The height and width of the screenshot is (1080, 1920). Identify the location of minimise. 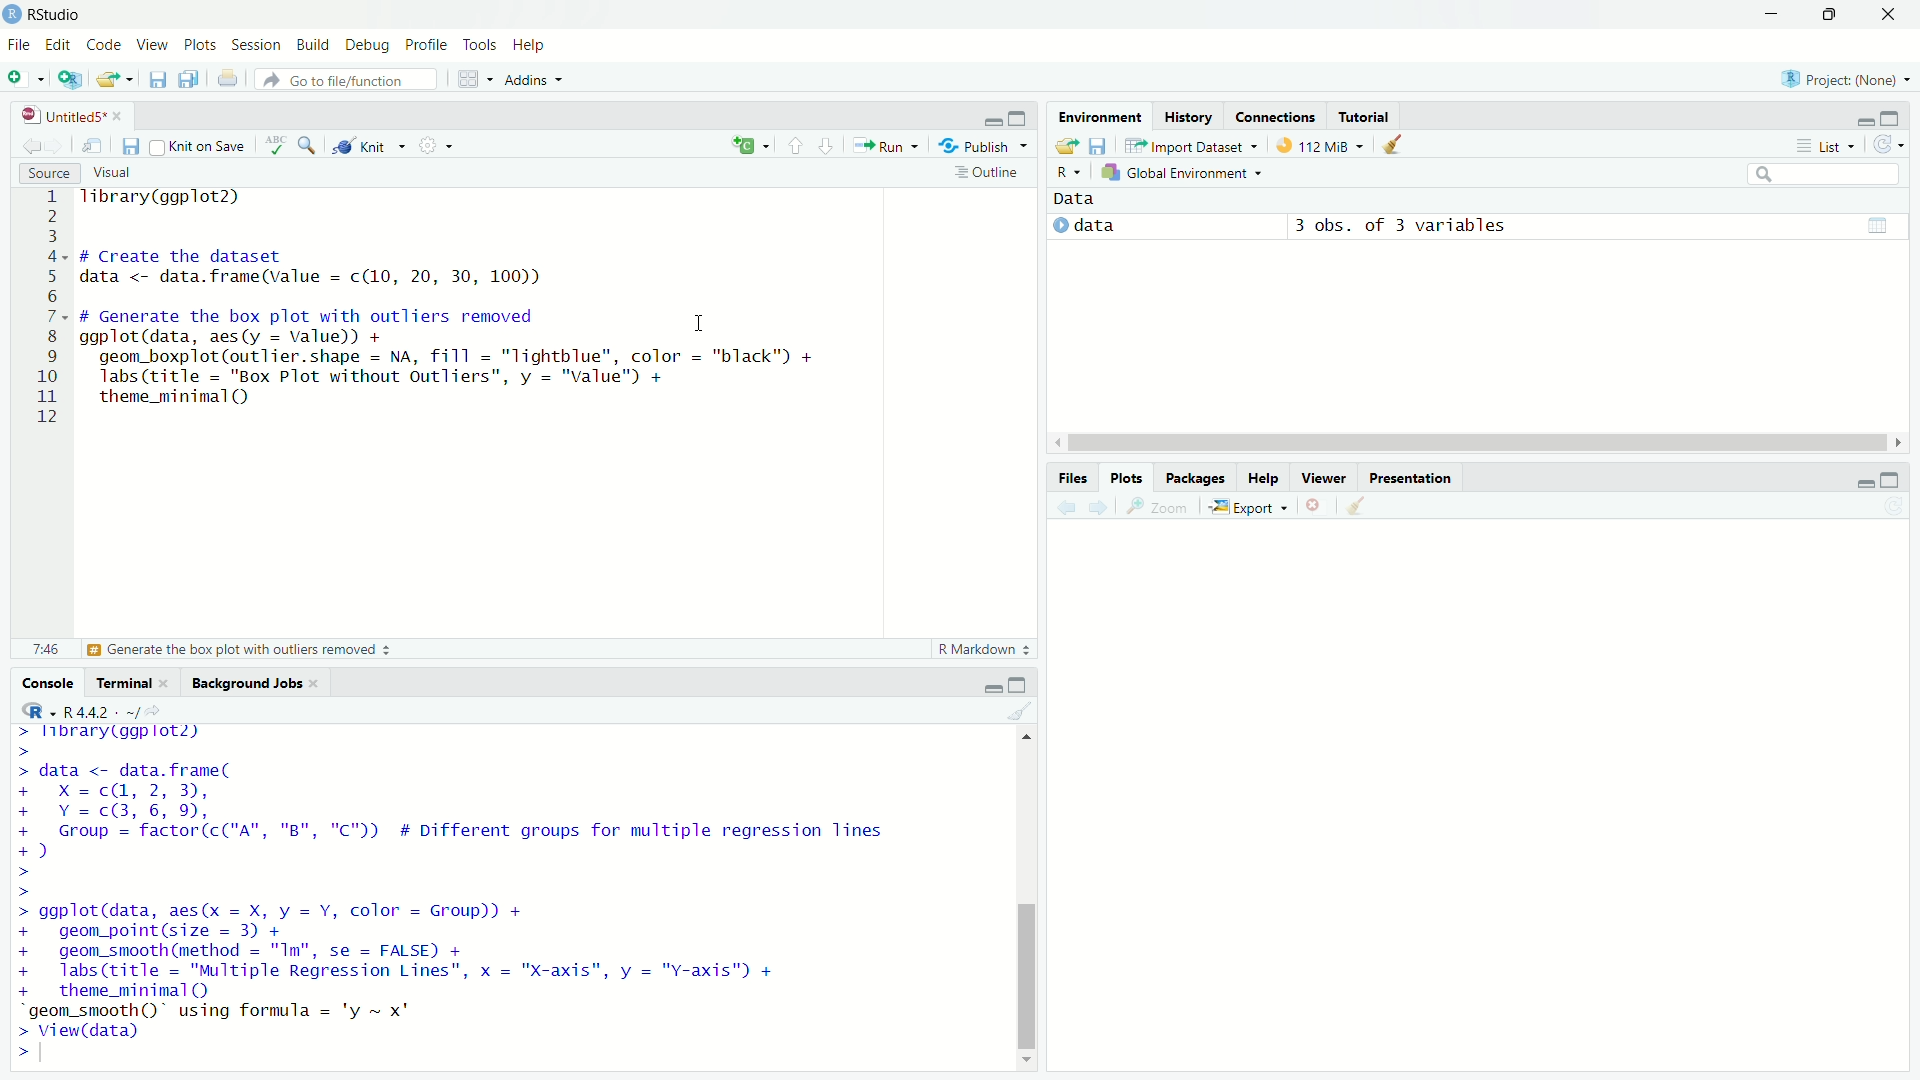
(995, 682).